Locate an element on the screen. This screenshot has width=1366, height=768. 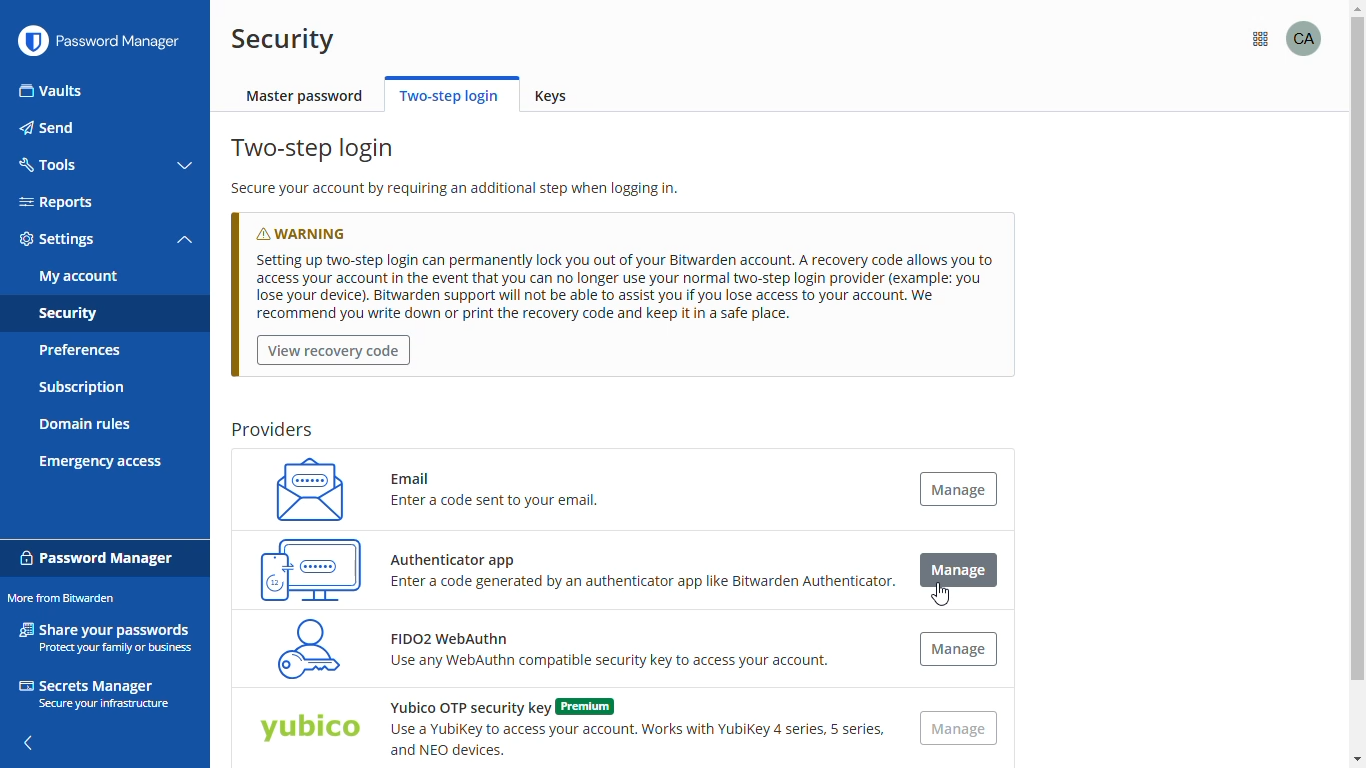
Enter a code generated by an authenticator app like Bitwarden Authenticator. is located at coordinates (645, 582).